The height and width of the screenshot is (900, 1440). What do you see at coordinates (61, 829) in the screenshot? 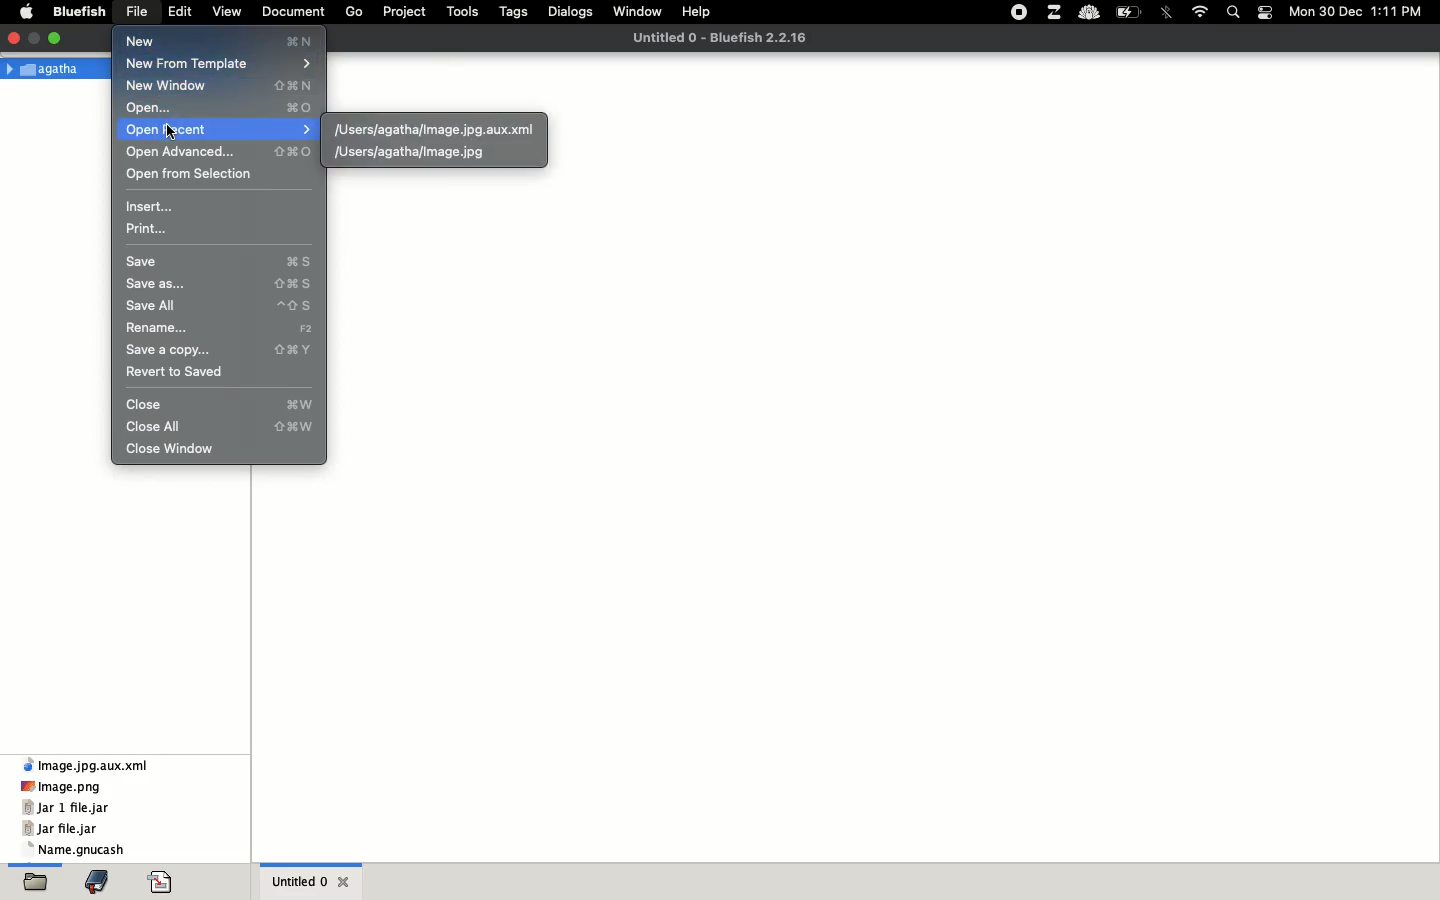
I see `jar file.jar` at bounding box center [61, 829].